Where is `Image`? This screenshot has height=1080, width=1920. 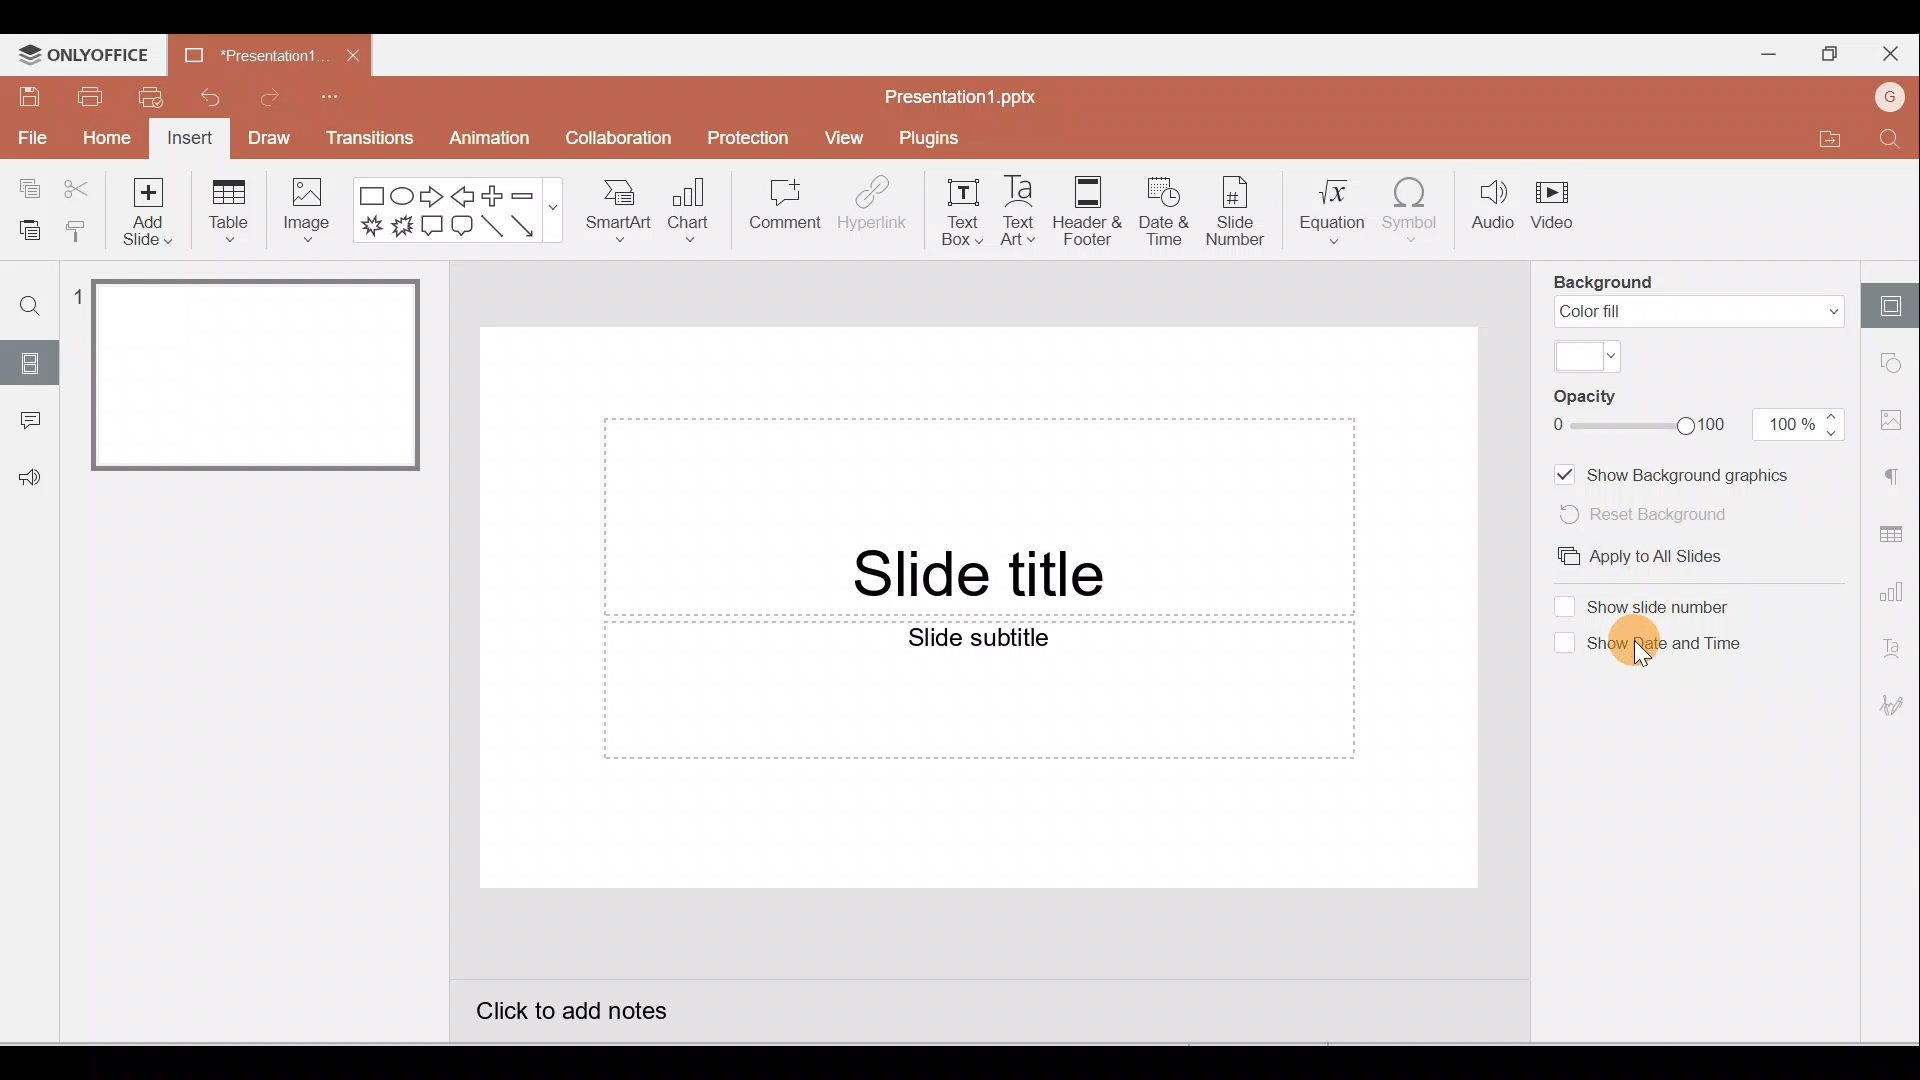 Image is located at coordinates (310, 211).